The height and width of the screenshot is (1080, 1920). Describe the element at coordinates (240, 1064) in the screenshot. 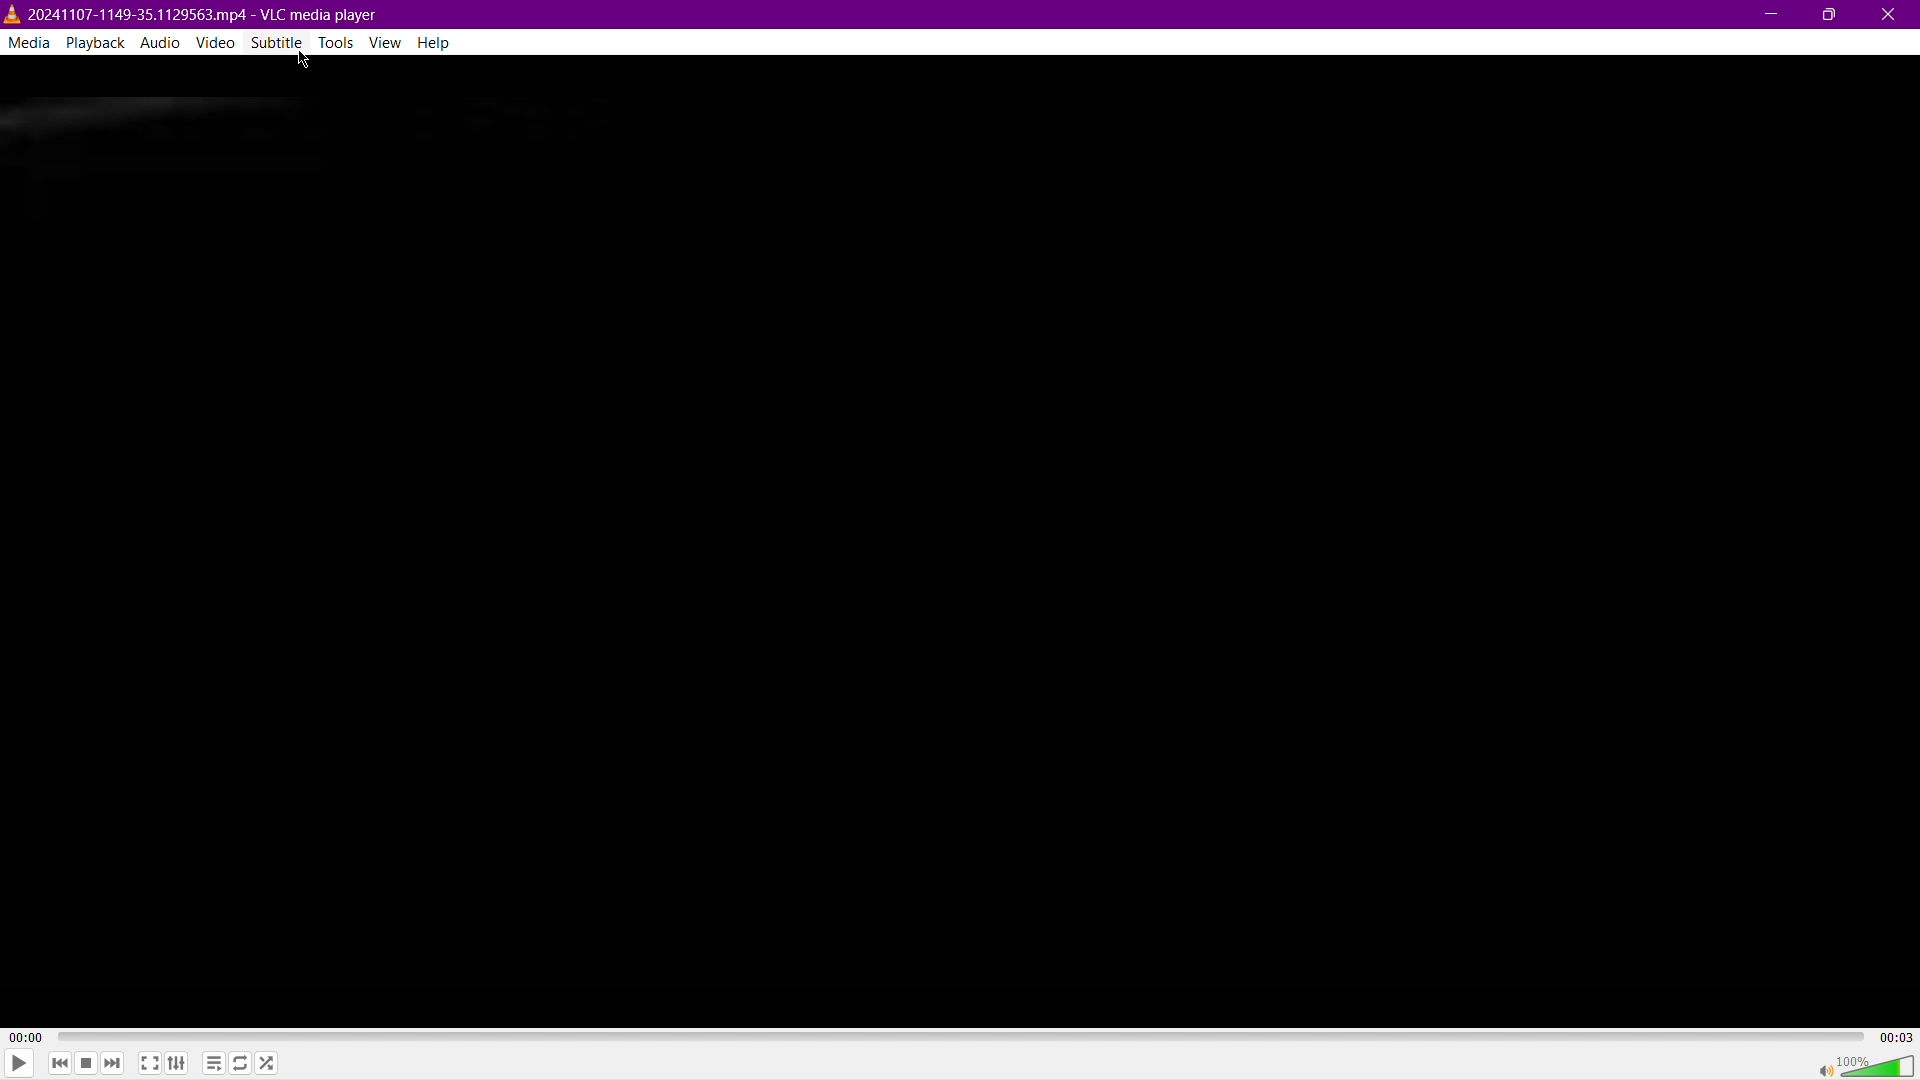

I see `Toggle Loop` at that location.